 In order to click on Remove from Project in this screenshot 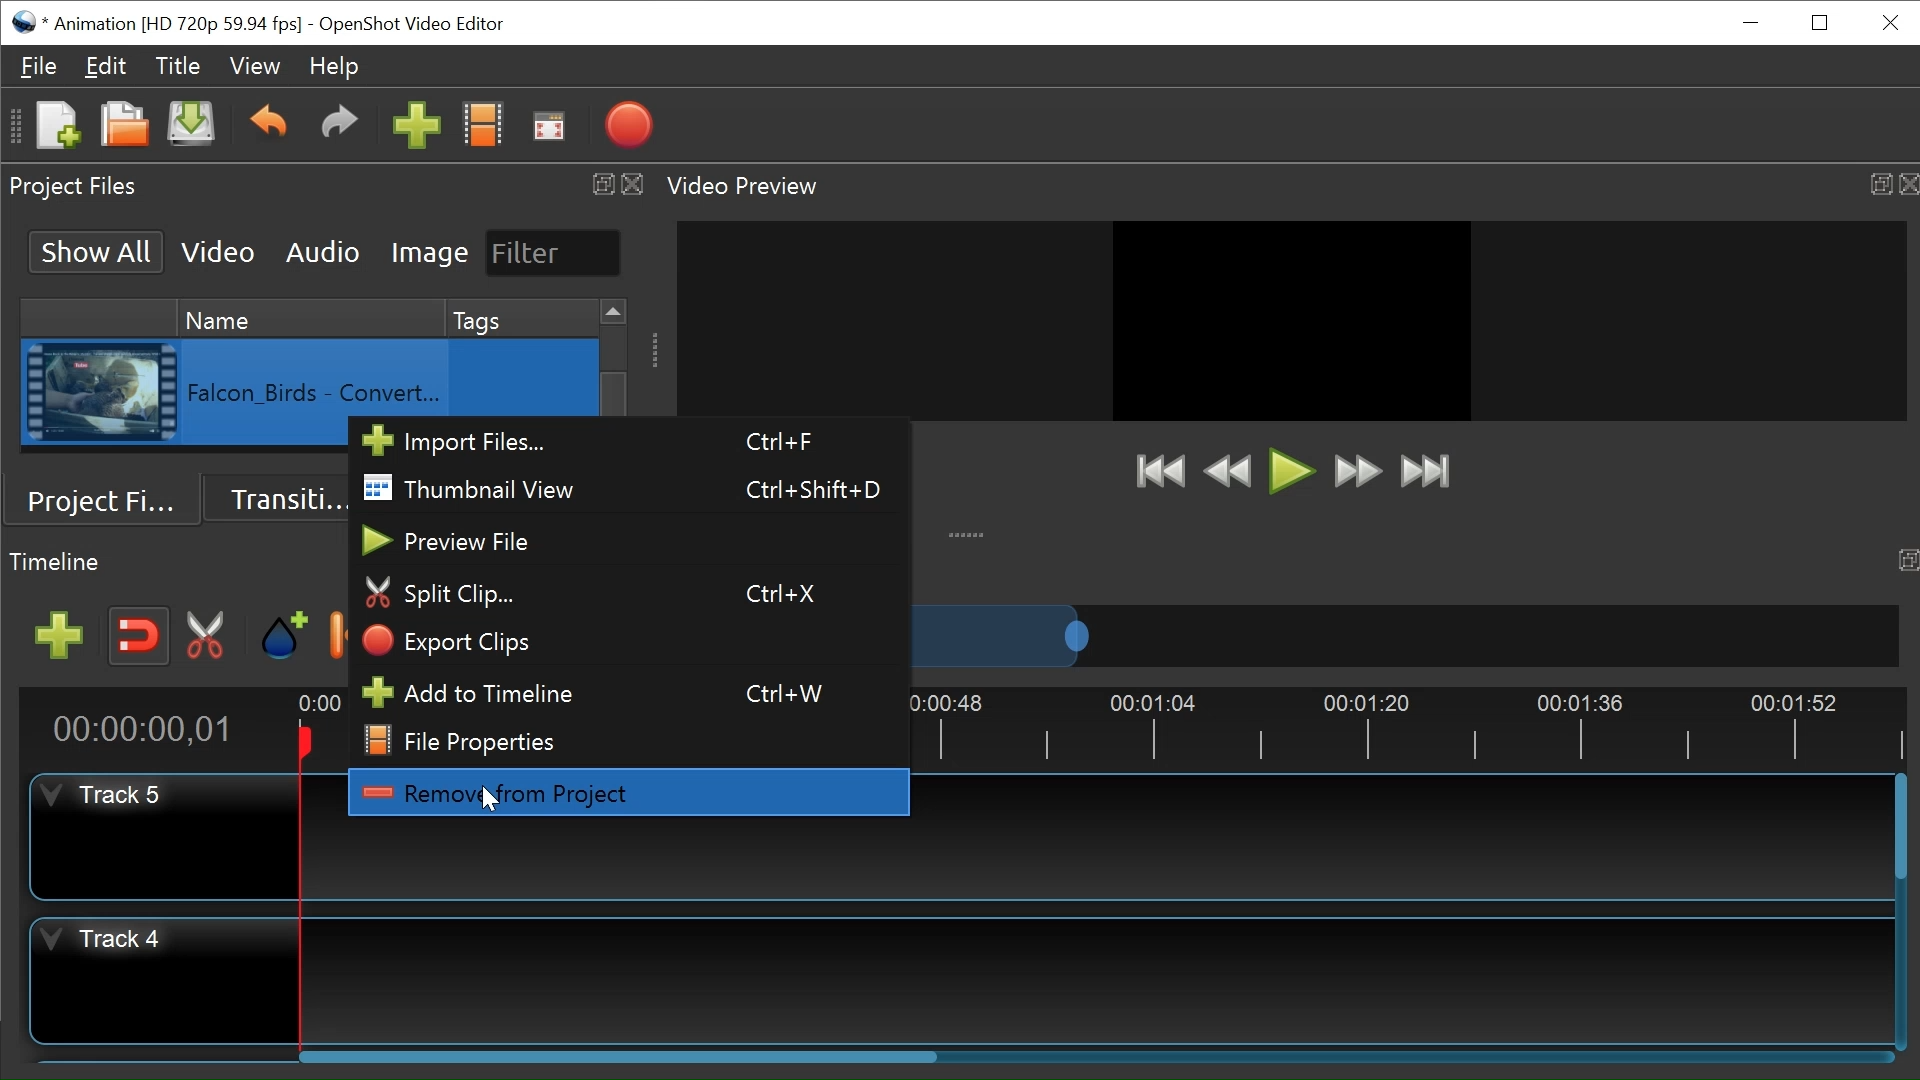, I will do `click(627, 791)`.